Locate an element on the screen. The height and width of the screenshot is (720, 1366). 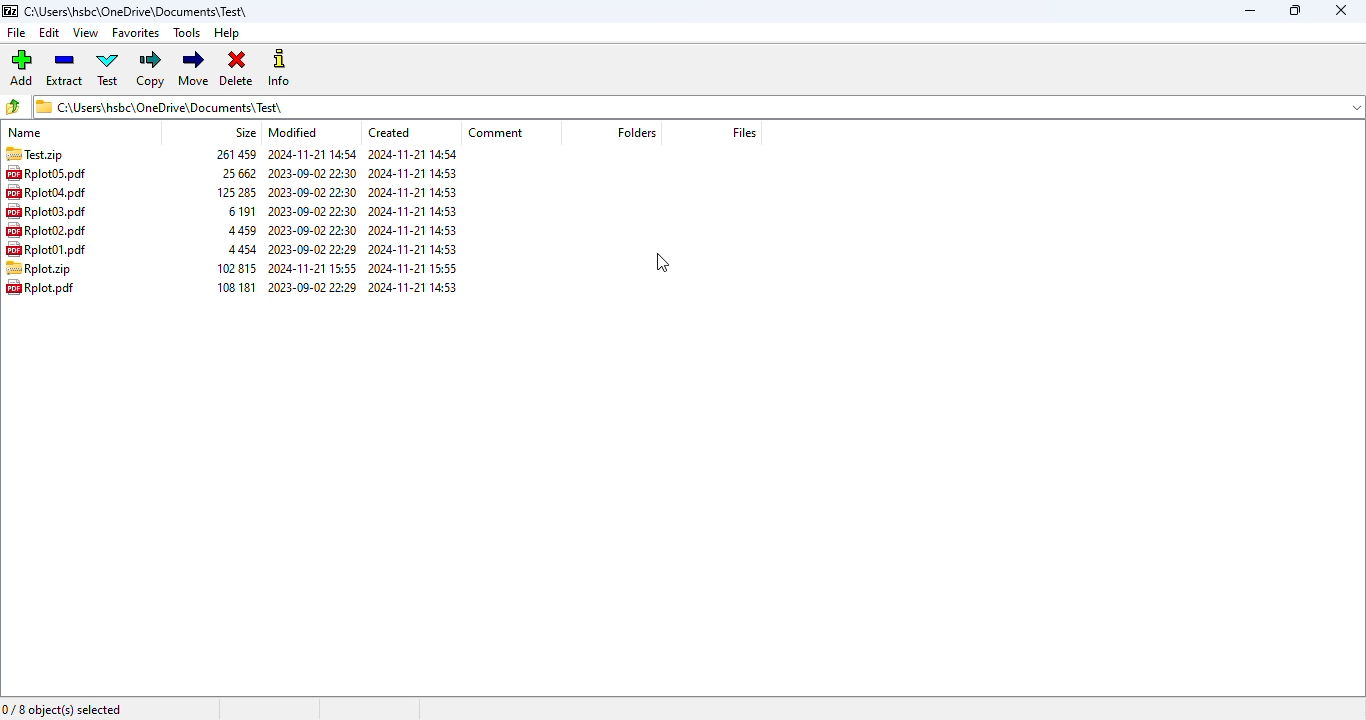
modified is located at coordinates (292, 133).